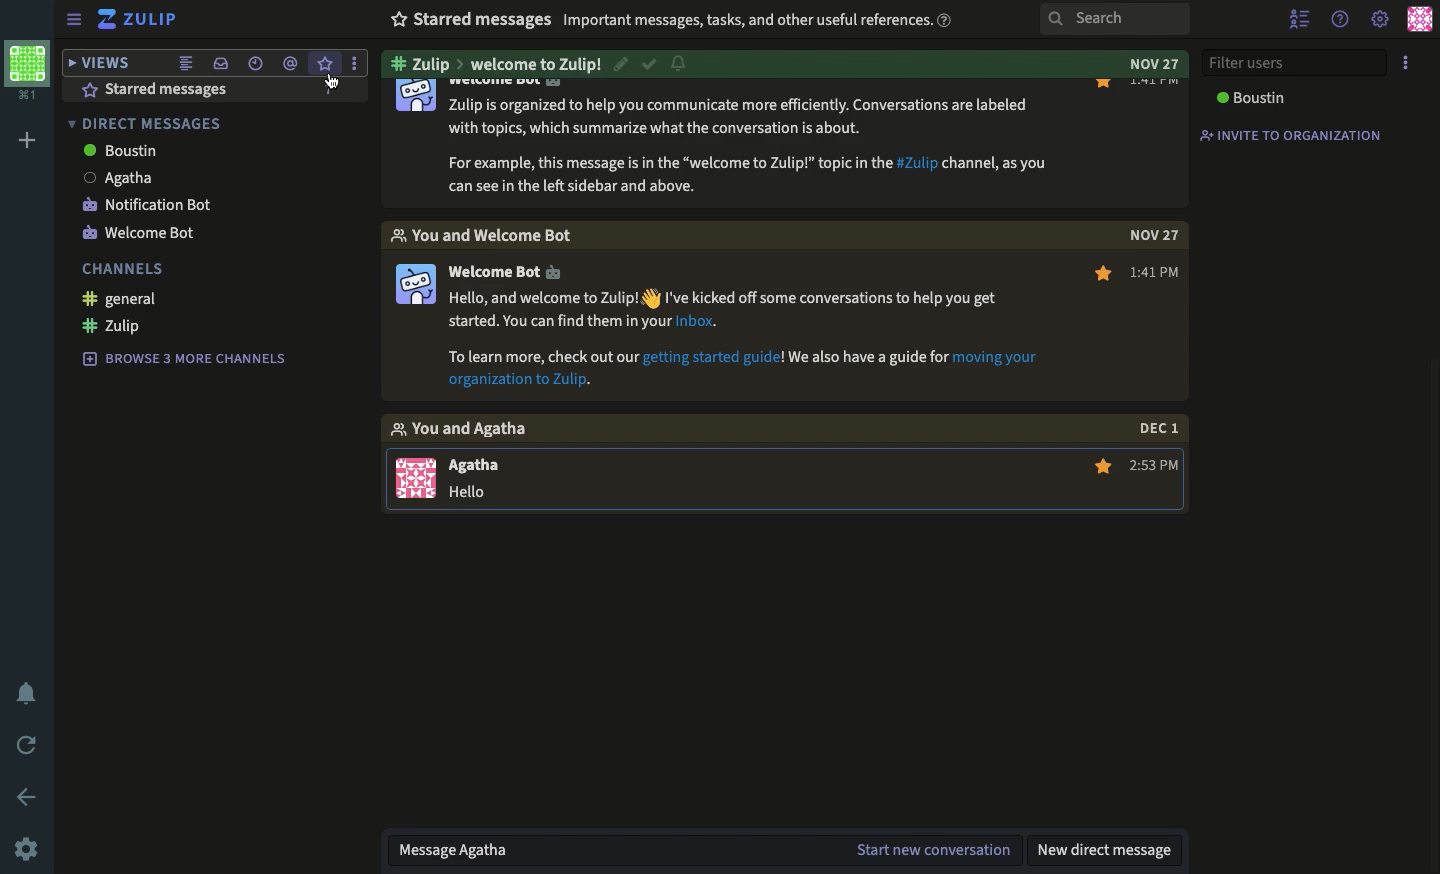 The width and height of the screenshot is (1440, 874). Describe the element at coordinates (1302, 20) in the screenshot. I see `hide user list` at that location.